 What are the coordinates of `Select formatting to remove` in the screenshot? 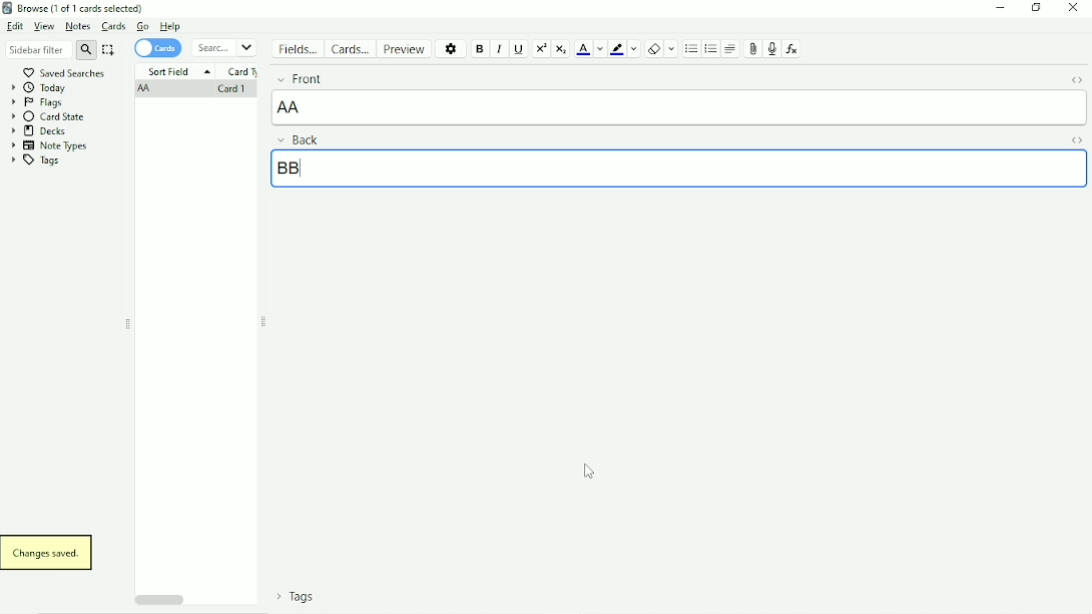 It's located at (672, 48).